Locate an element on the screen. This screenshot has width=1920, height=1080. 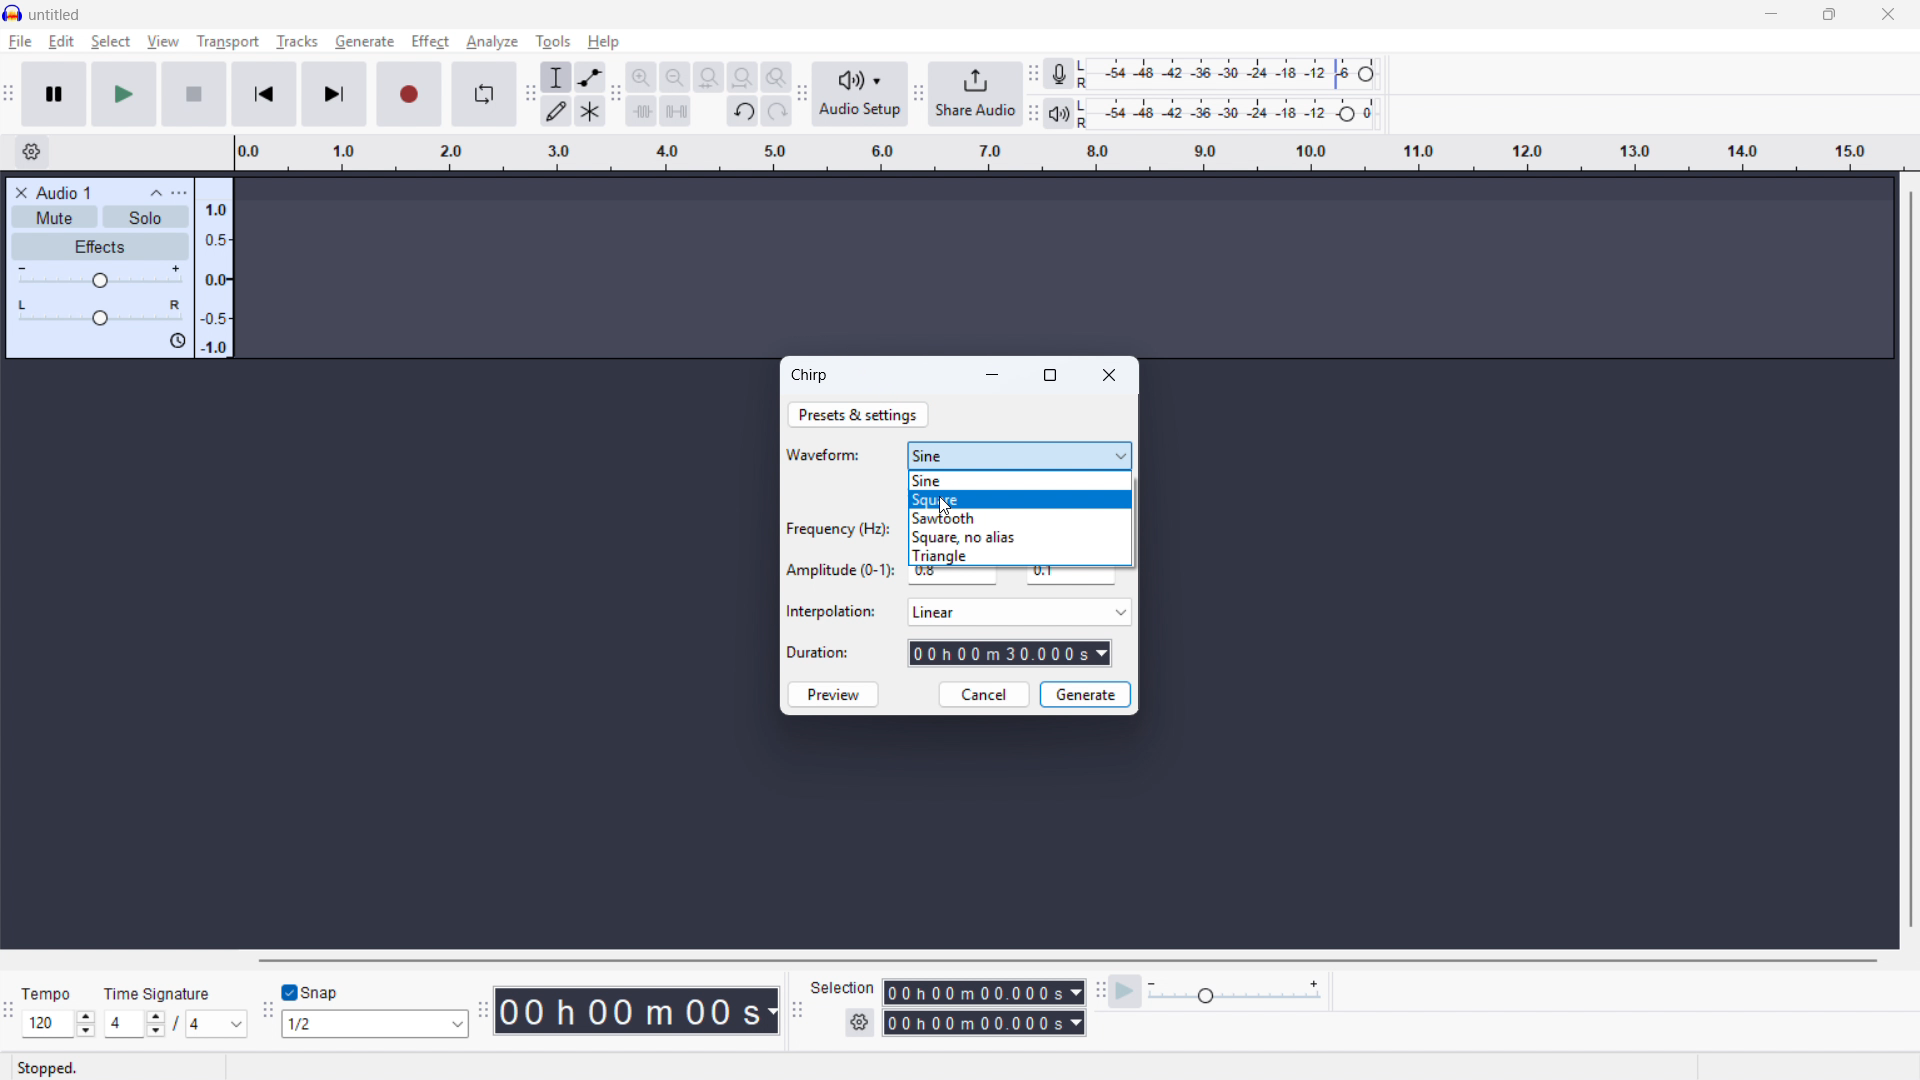
square  is located at coordinates (1021, 501).